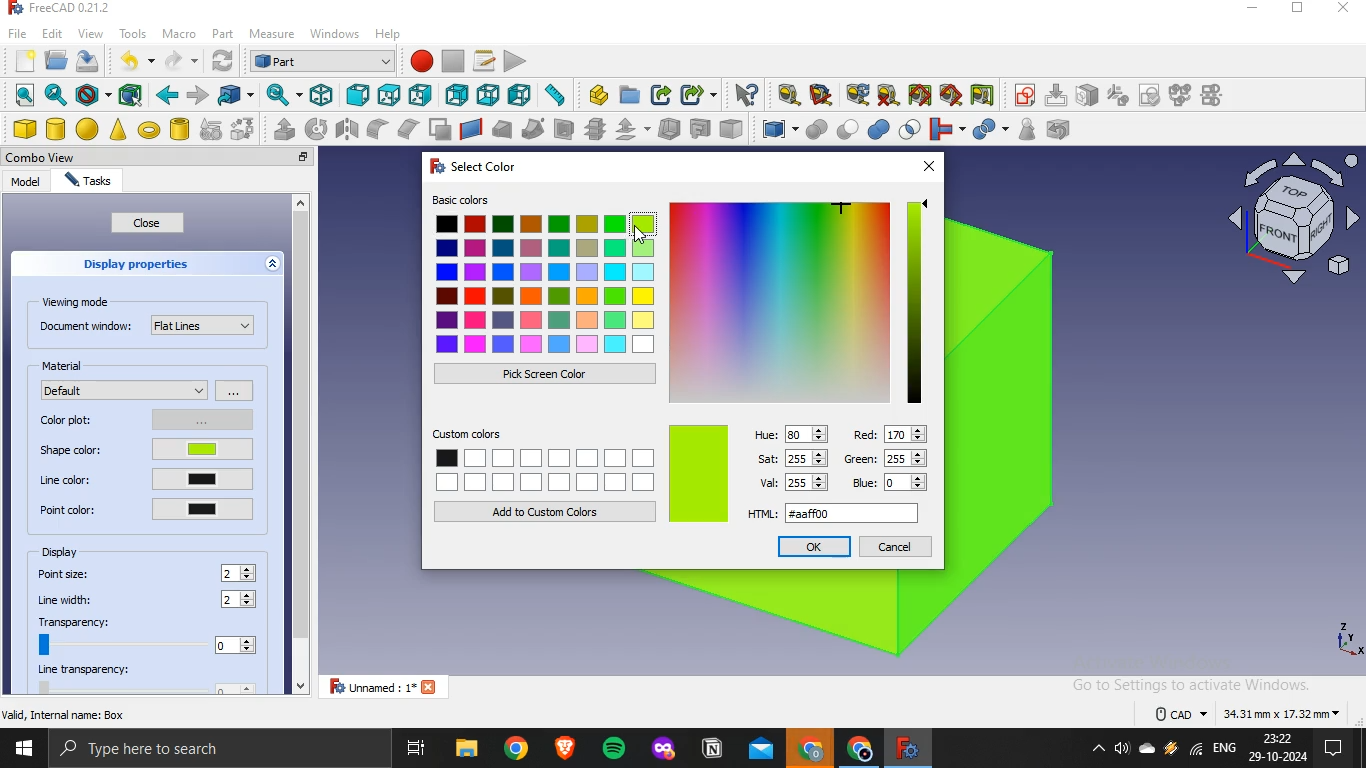 This screenshot has height=768, width=1366. What do you see at coordinates (888, 460) in the screenshot?
I see `green` at bounding box center [888, 460].